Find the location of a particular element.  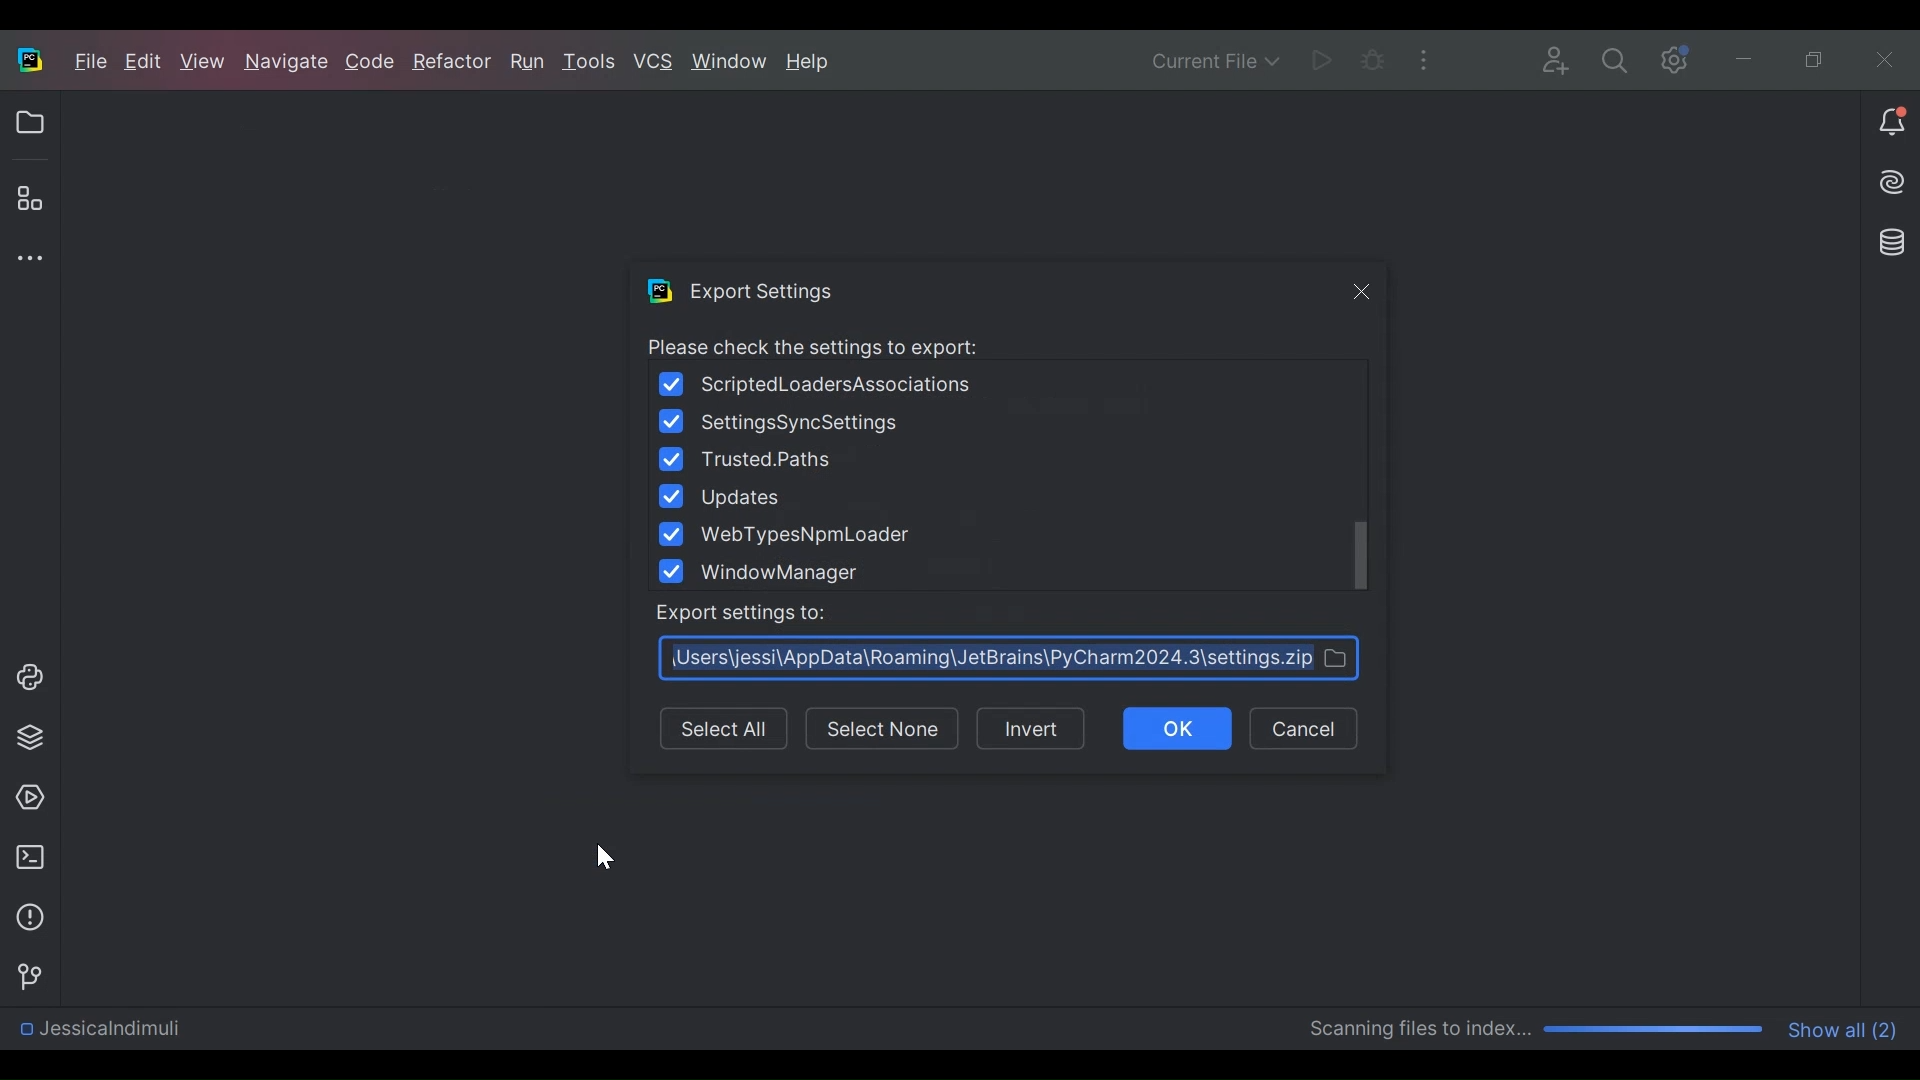

More is located at coordinates (1422, 57).